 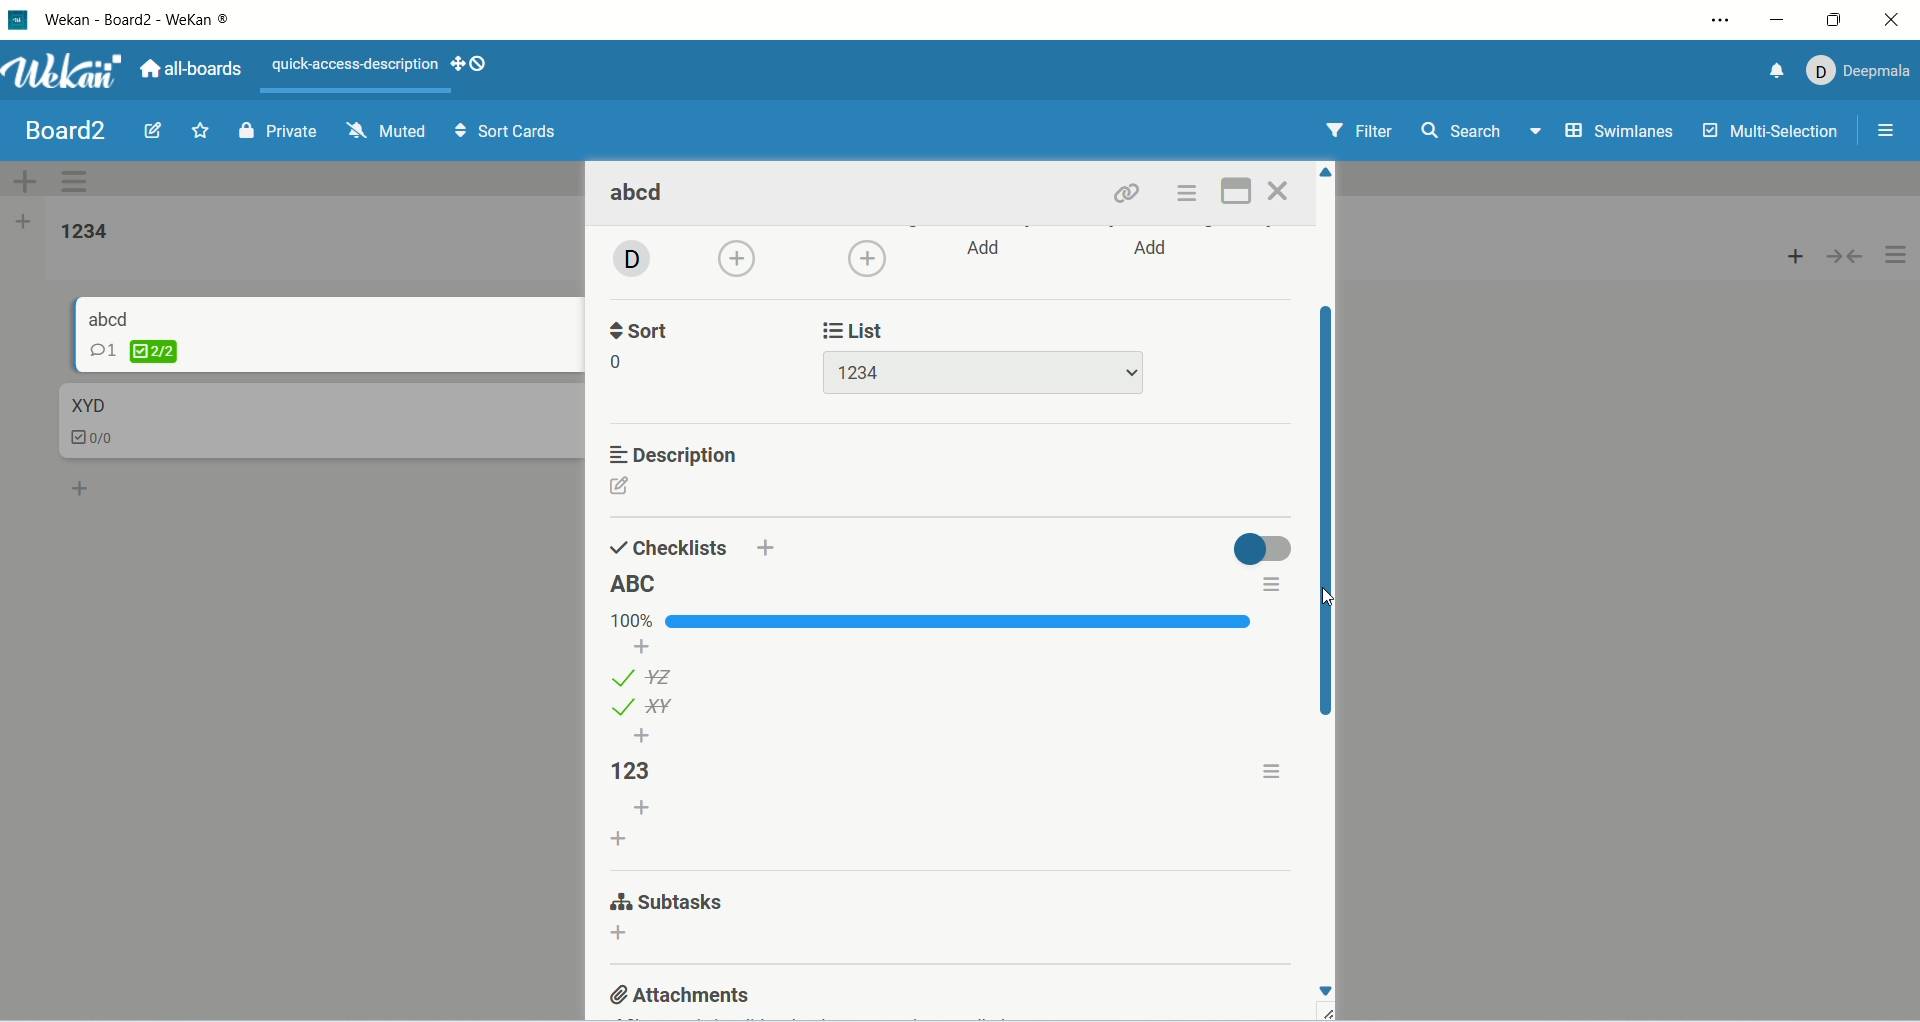 I want to click on settings and more, so click(x=1720, y=22).